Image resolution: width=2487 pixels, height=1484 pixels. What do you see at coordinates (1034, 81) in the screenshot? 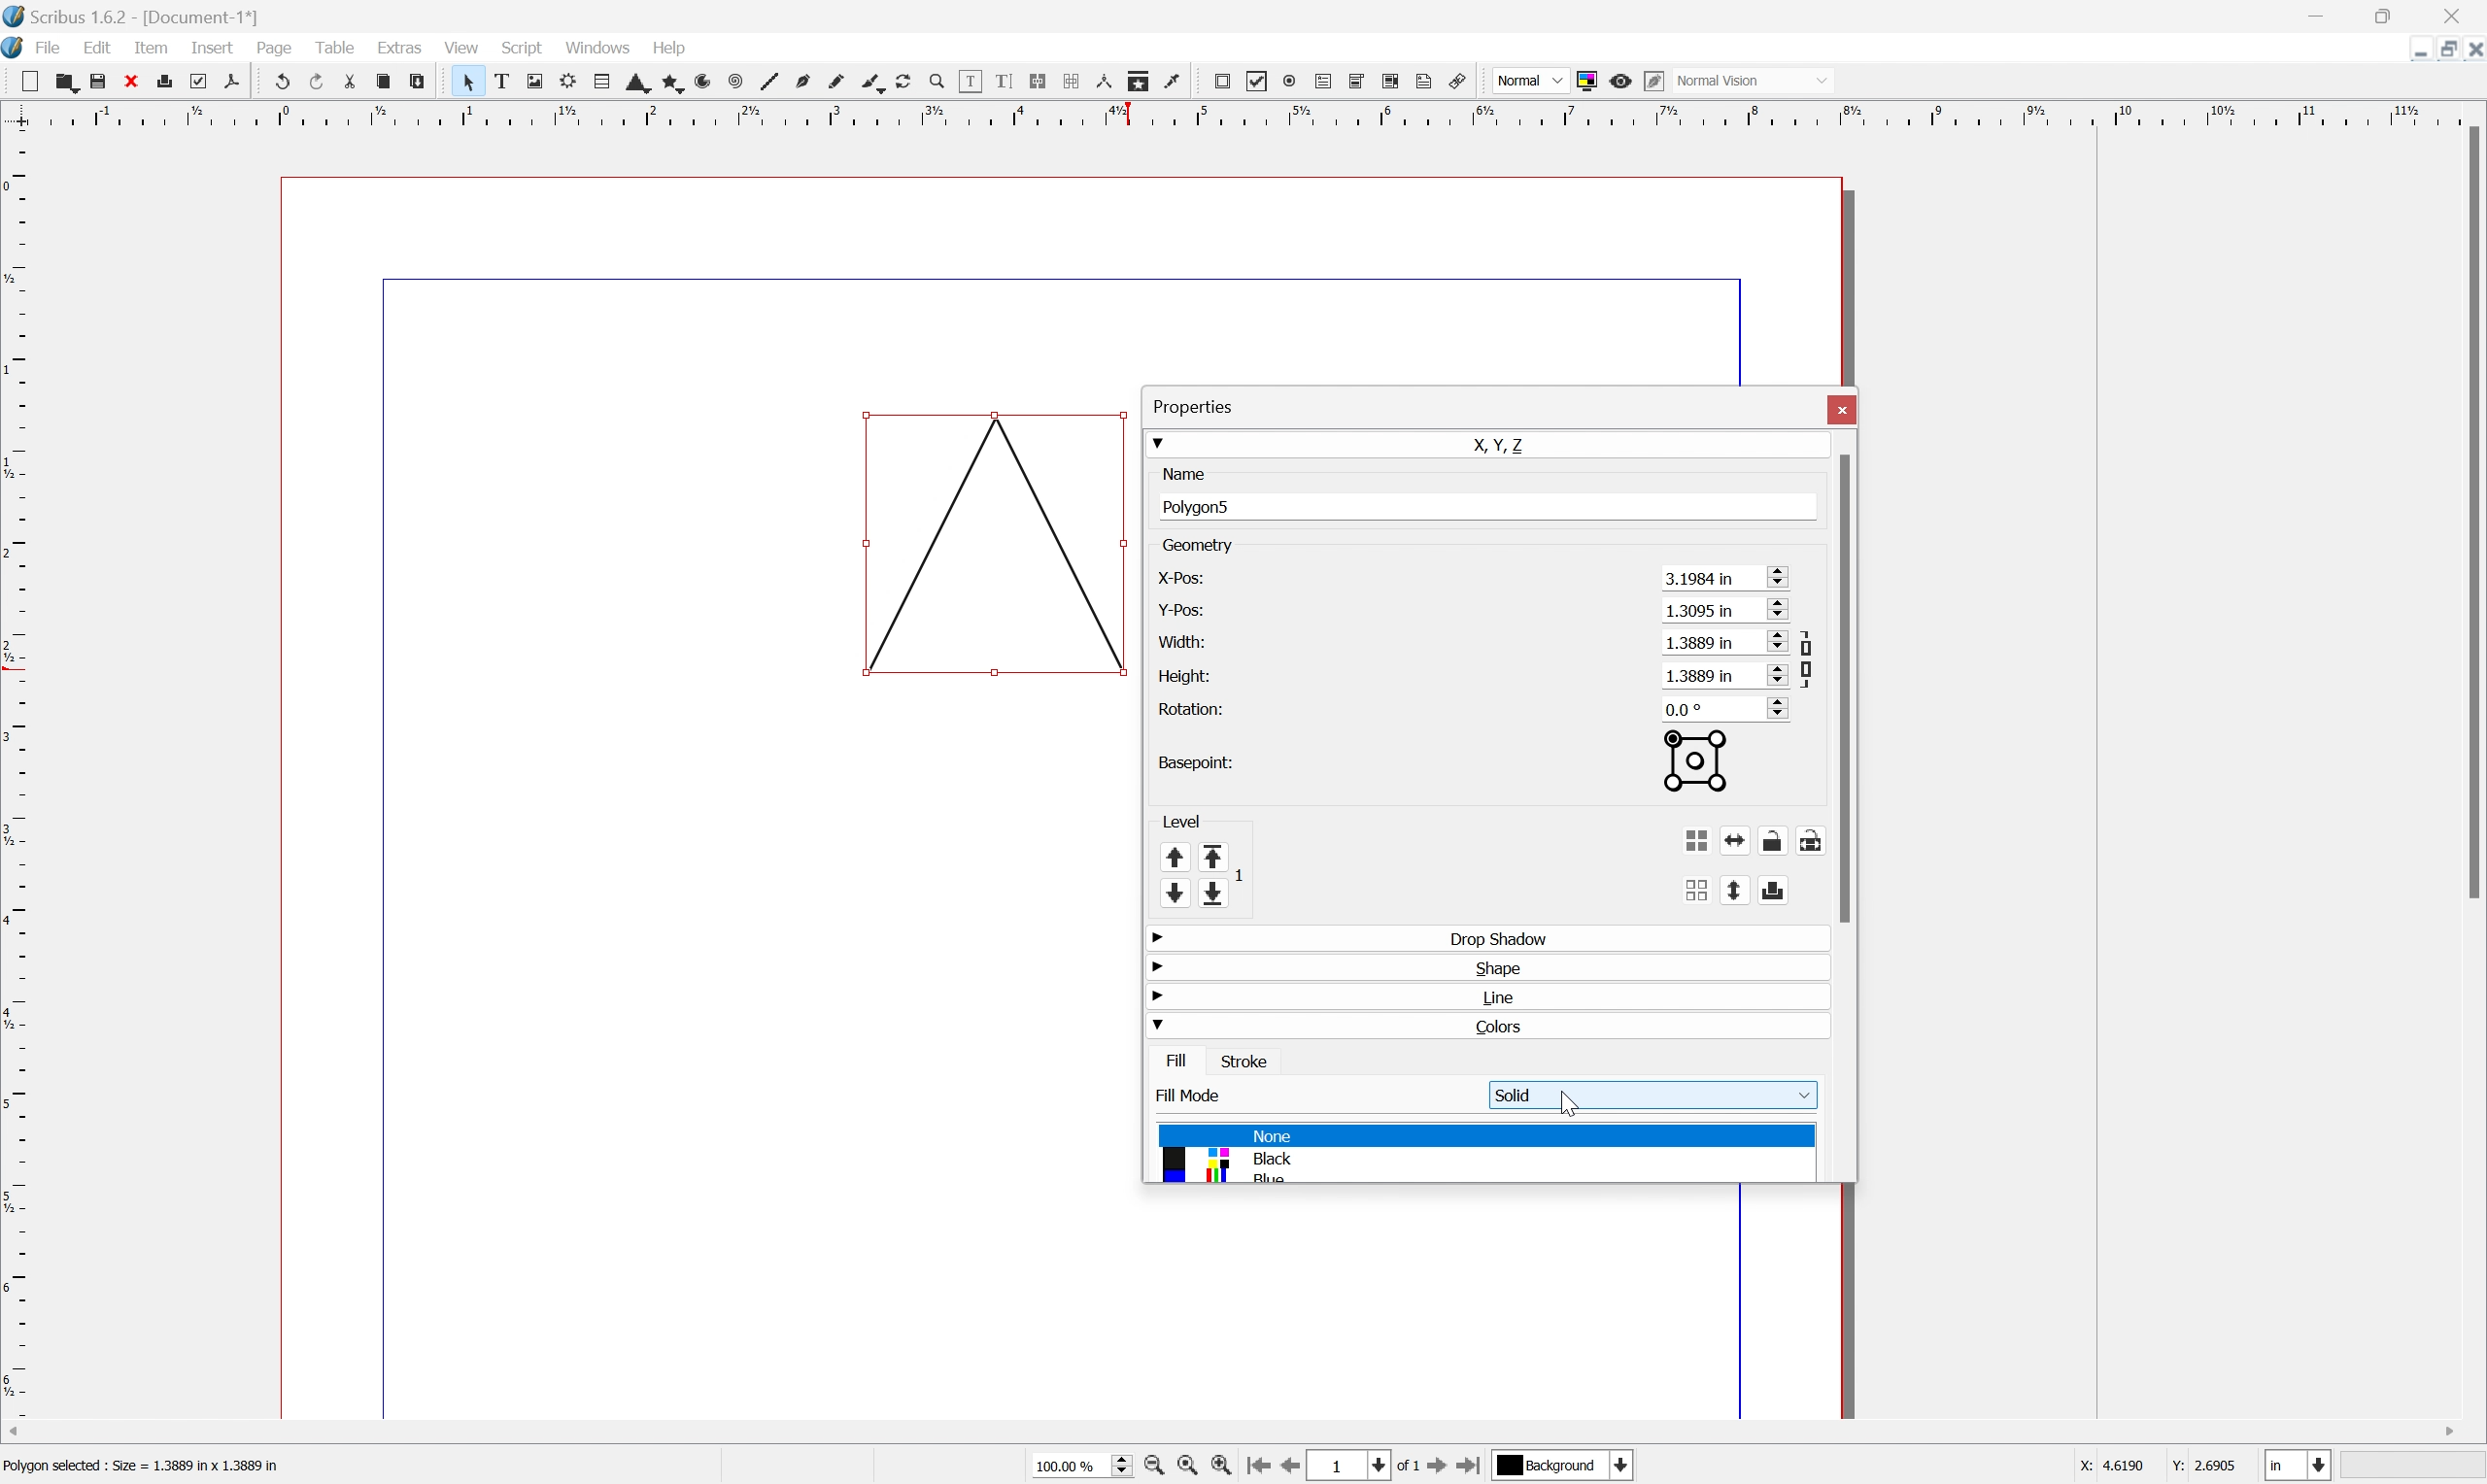
I see `Link Text frames` at bounding box center [1034, 81].